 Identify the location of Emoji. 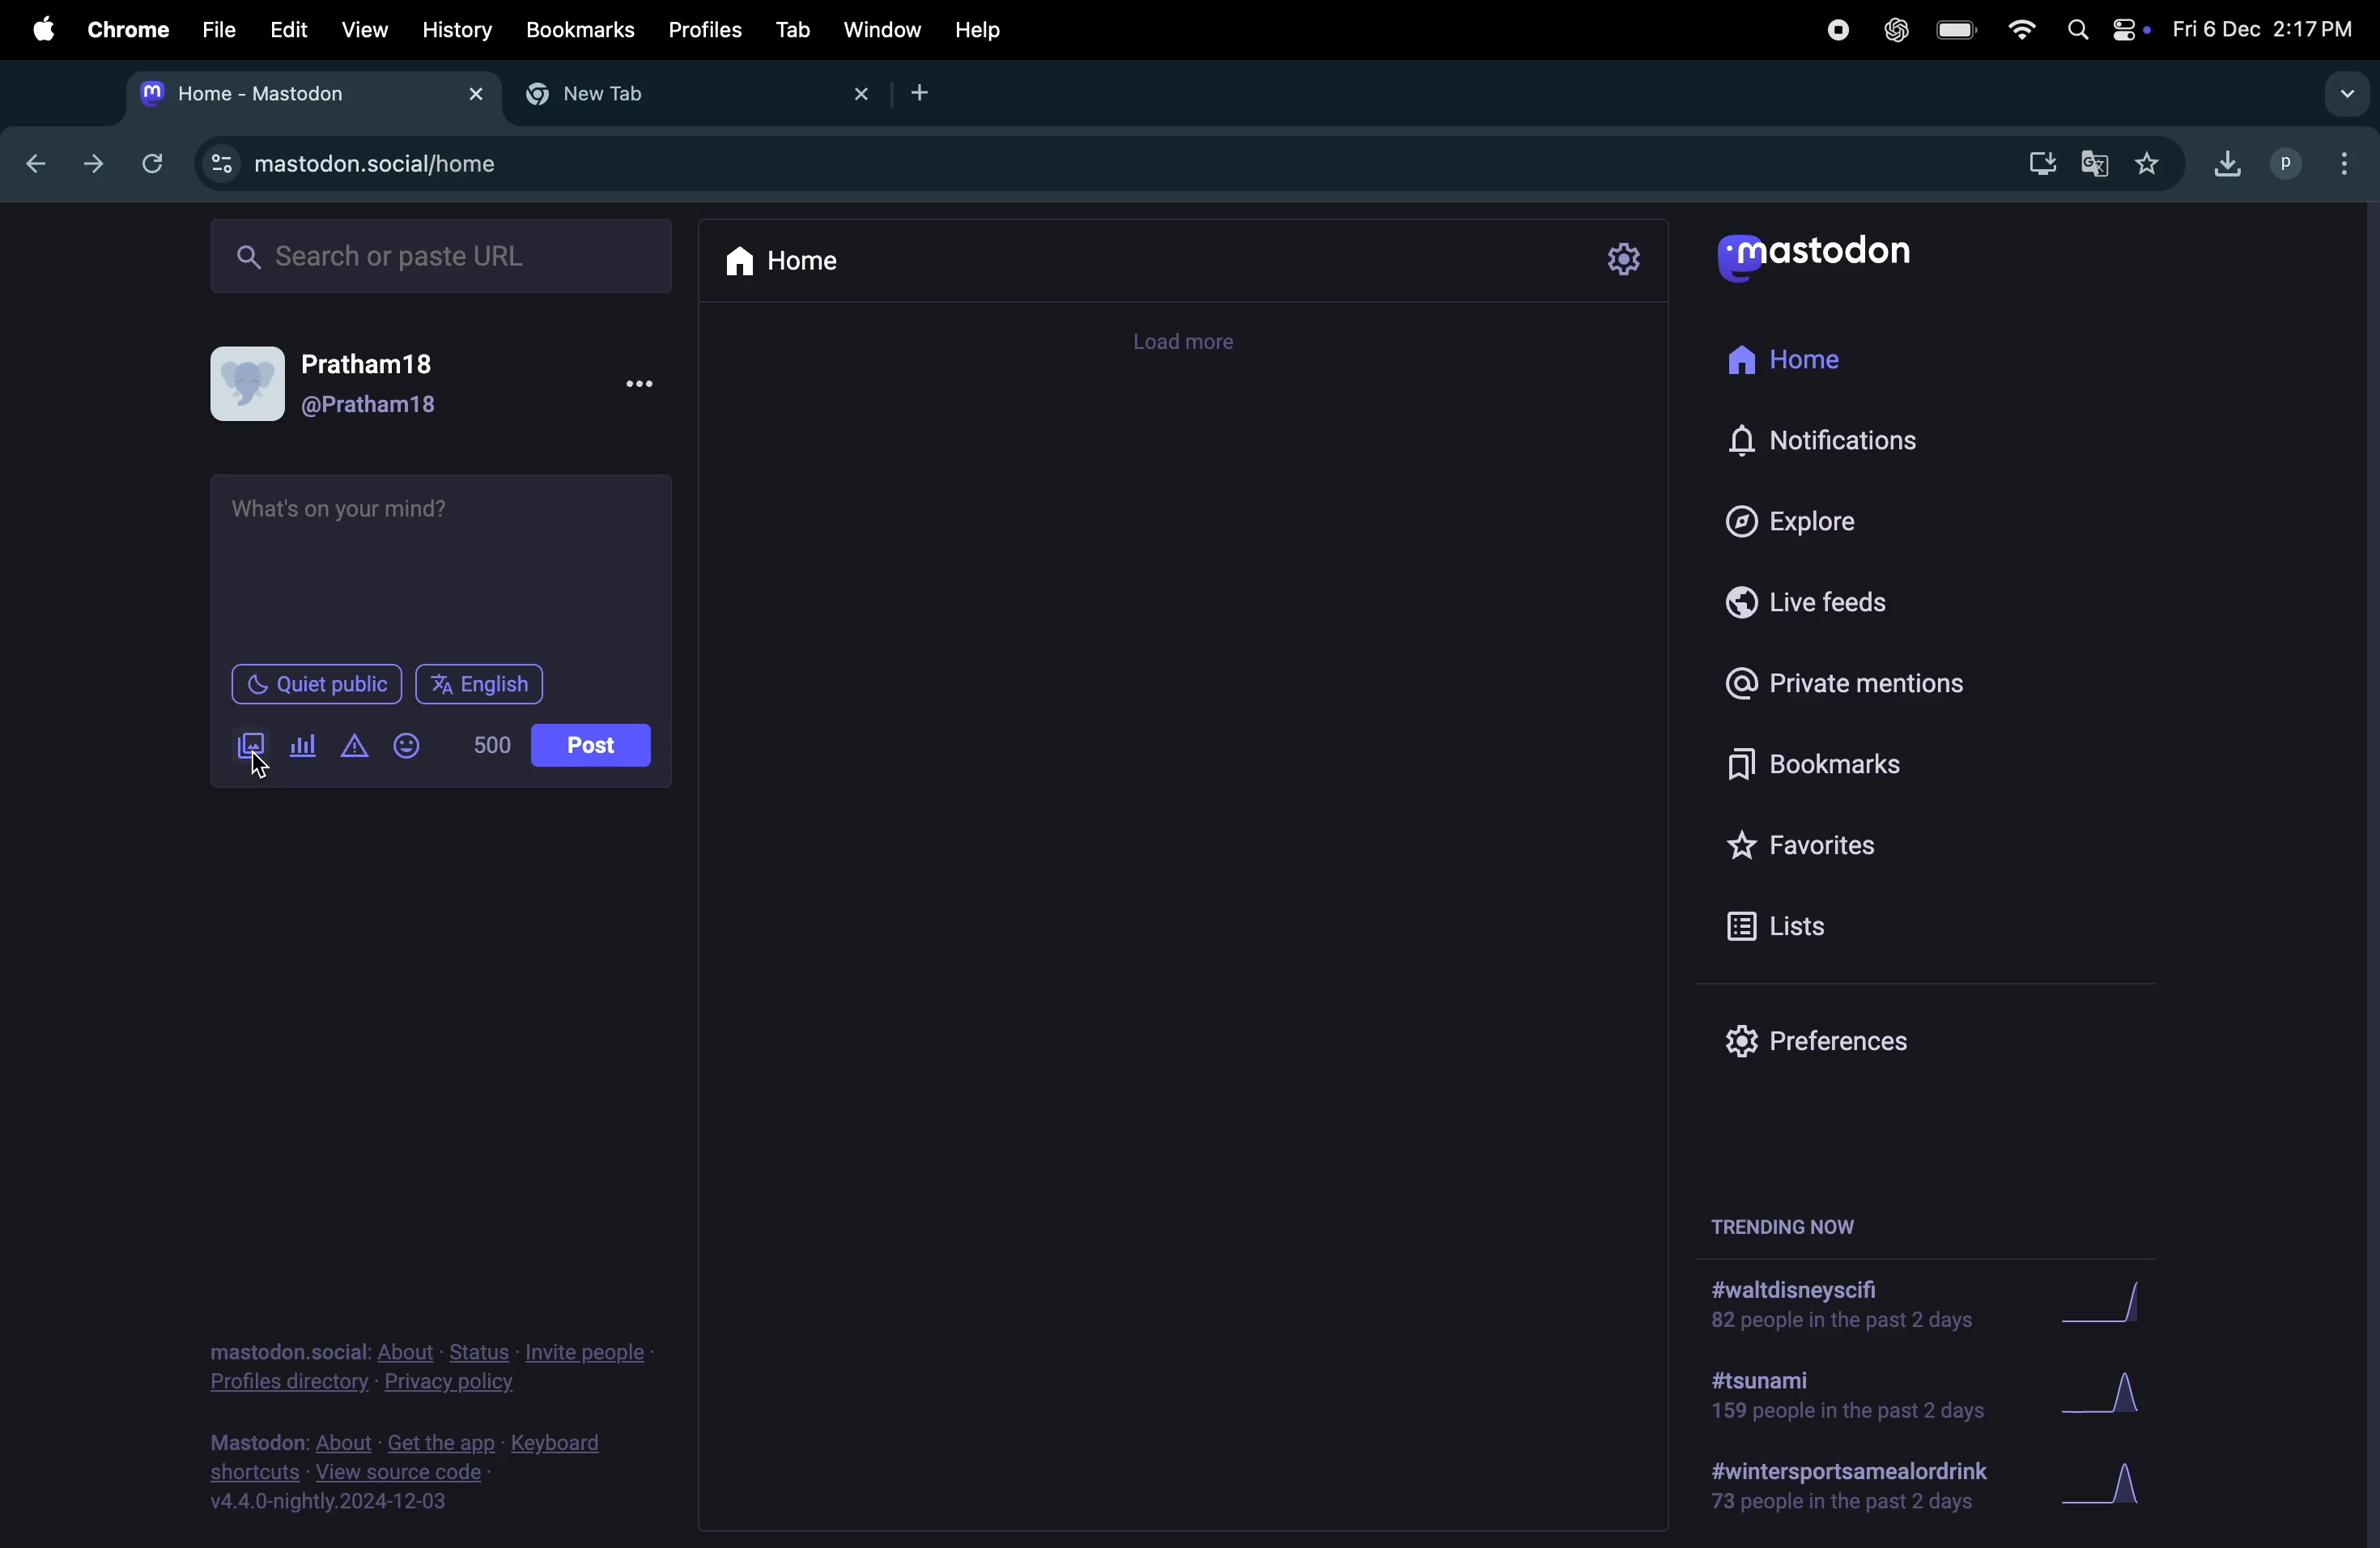
(408, 746).